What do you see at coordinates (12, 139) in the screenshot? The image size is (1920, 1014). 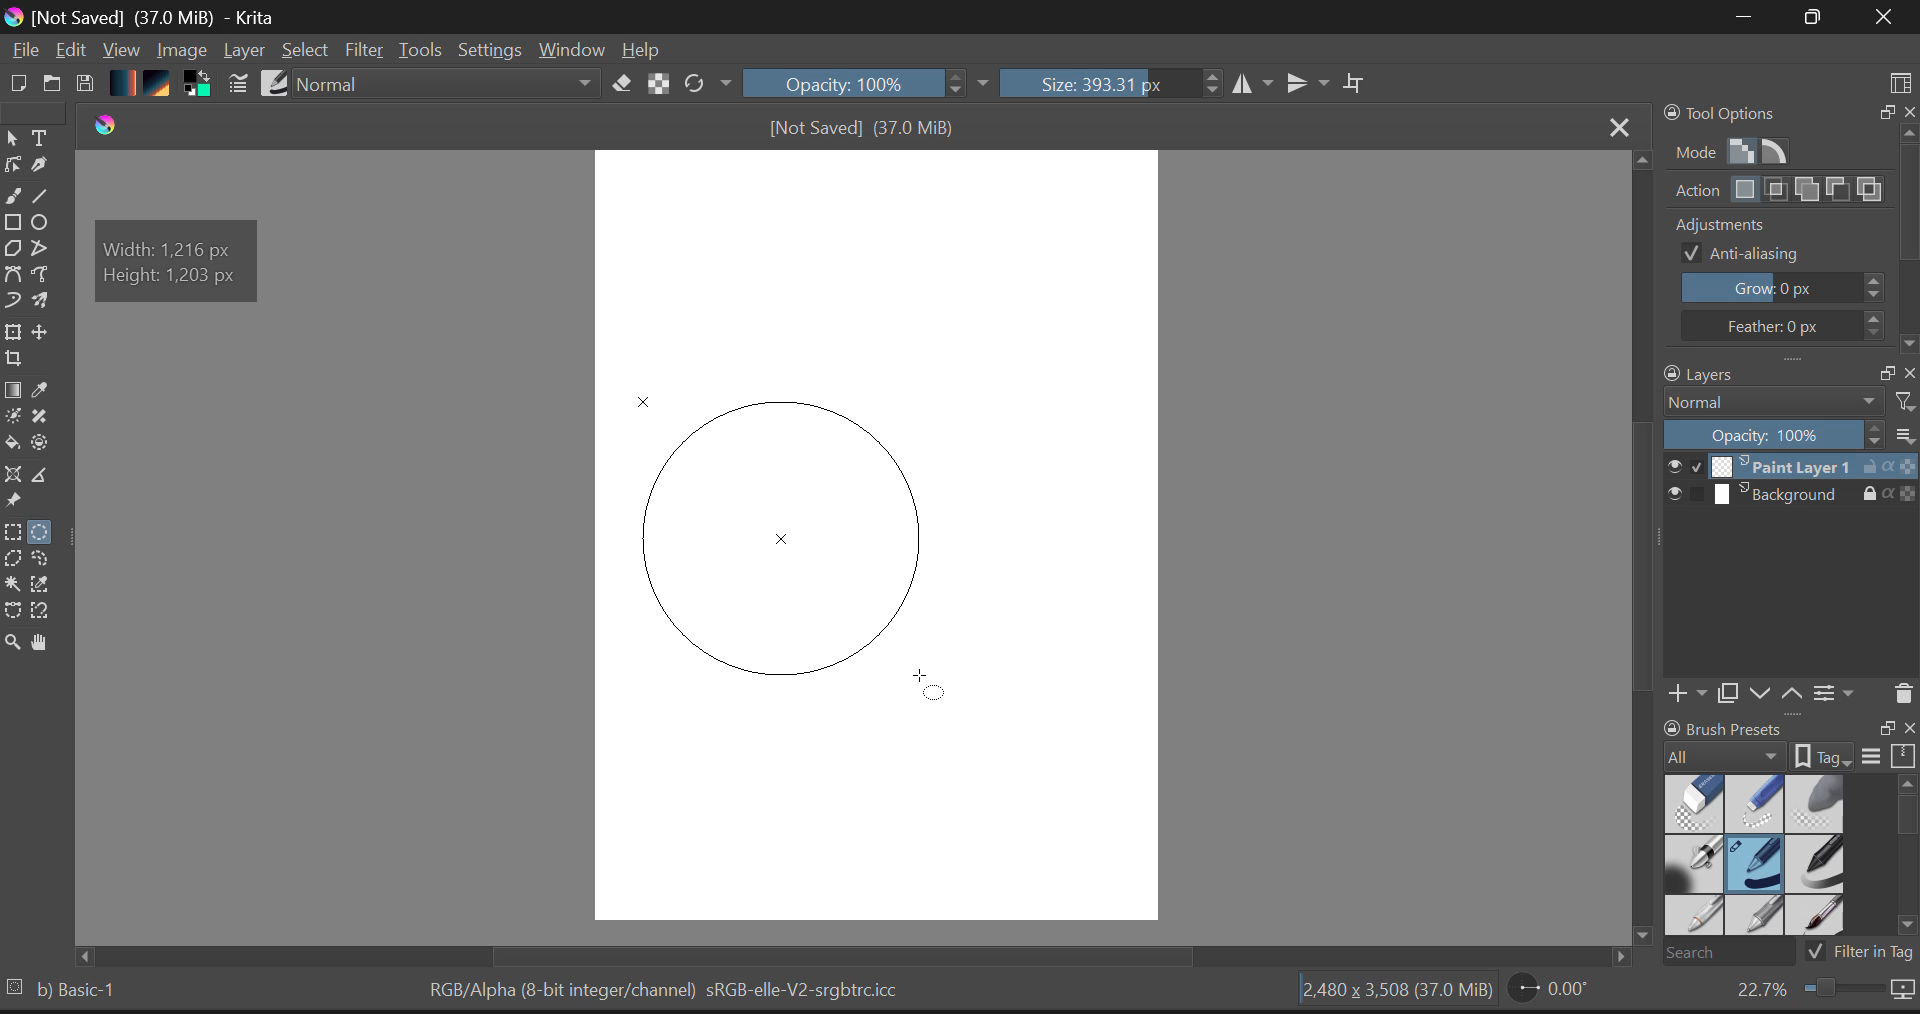 I see `Select` at bounding box center [12, 139].